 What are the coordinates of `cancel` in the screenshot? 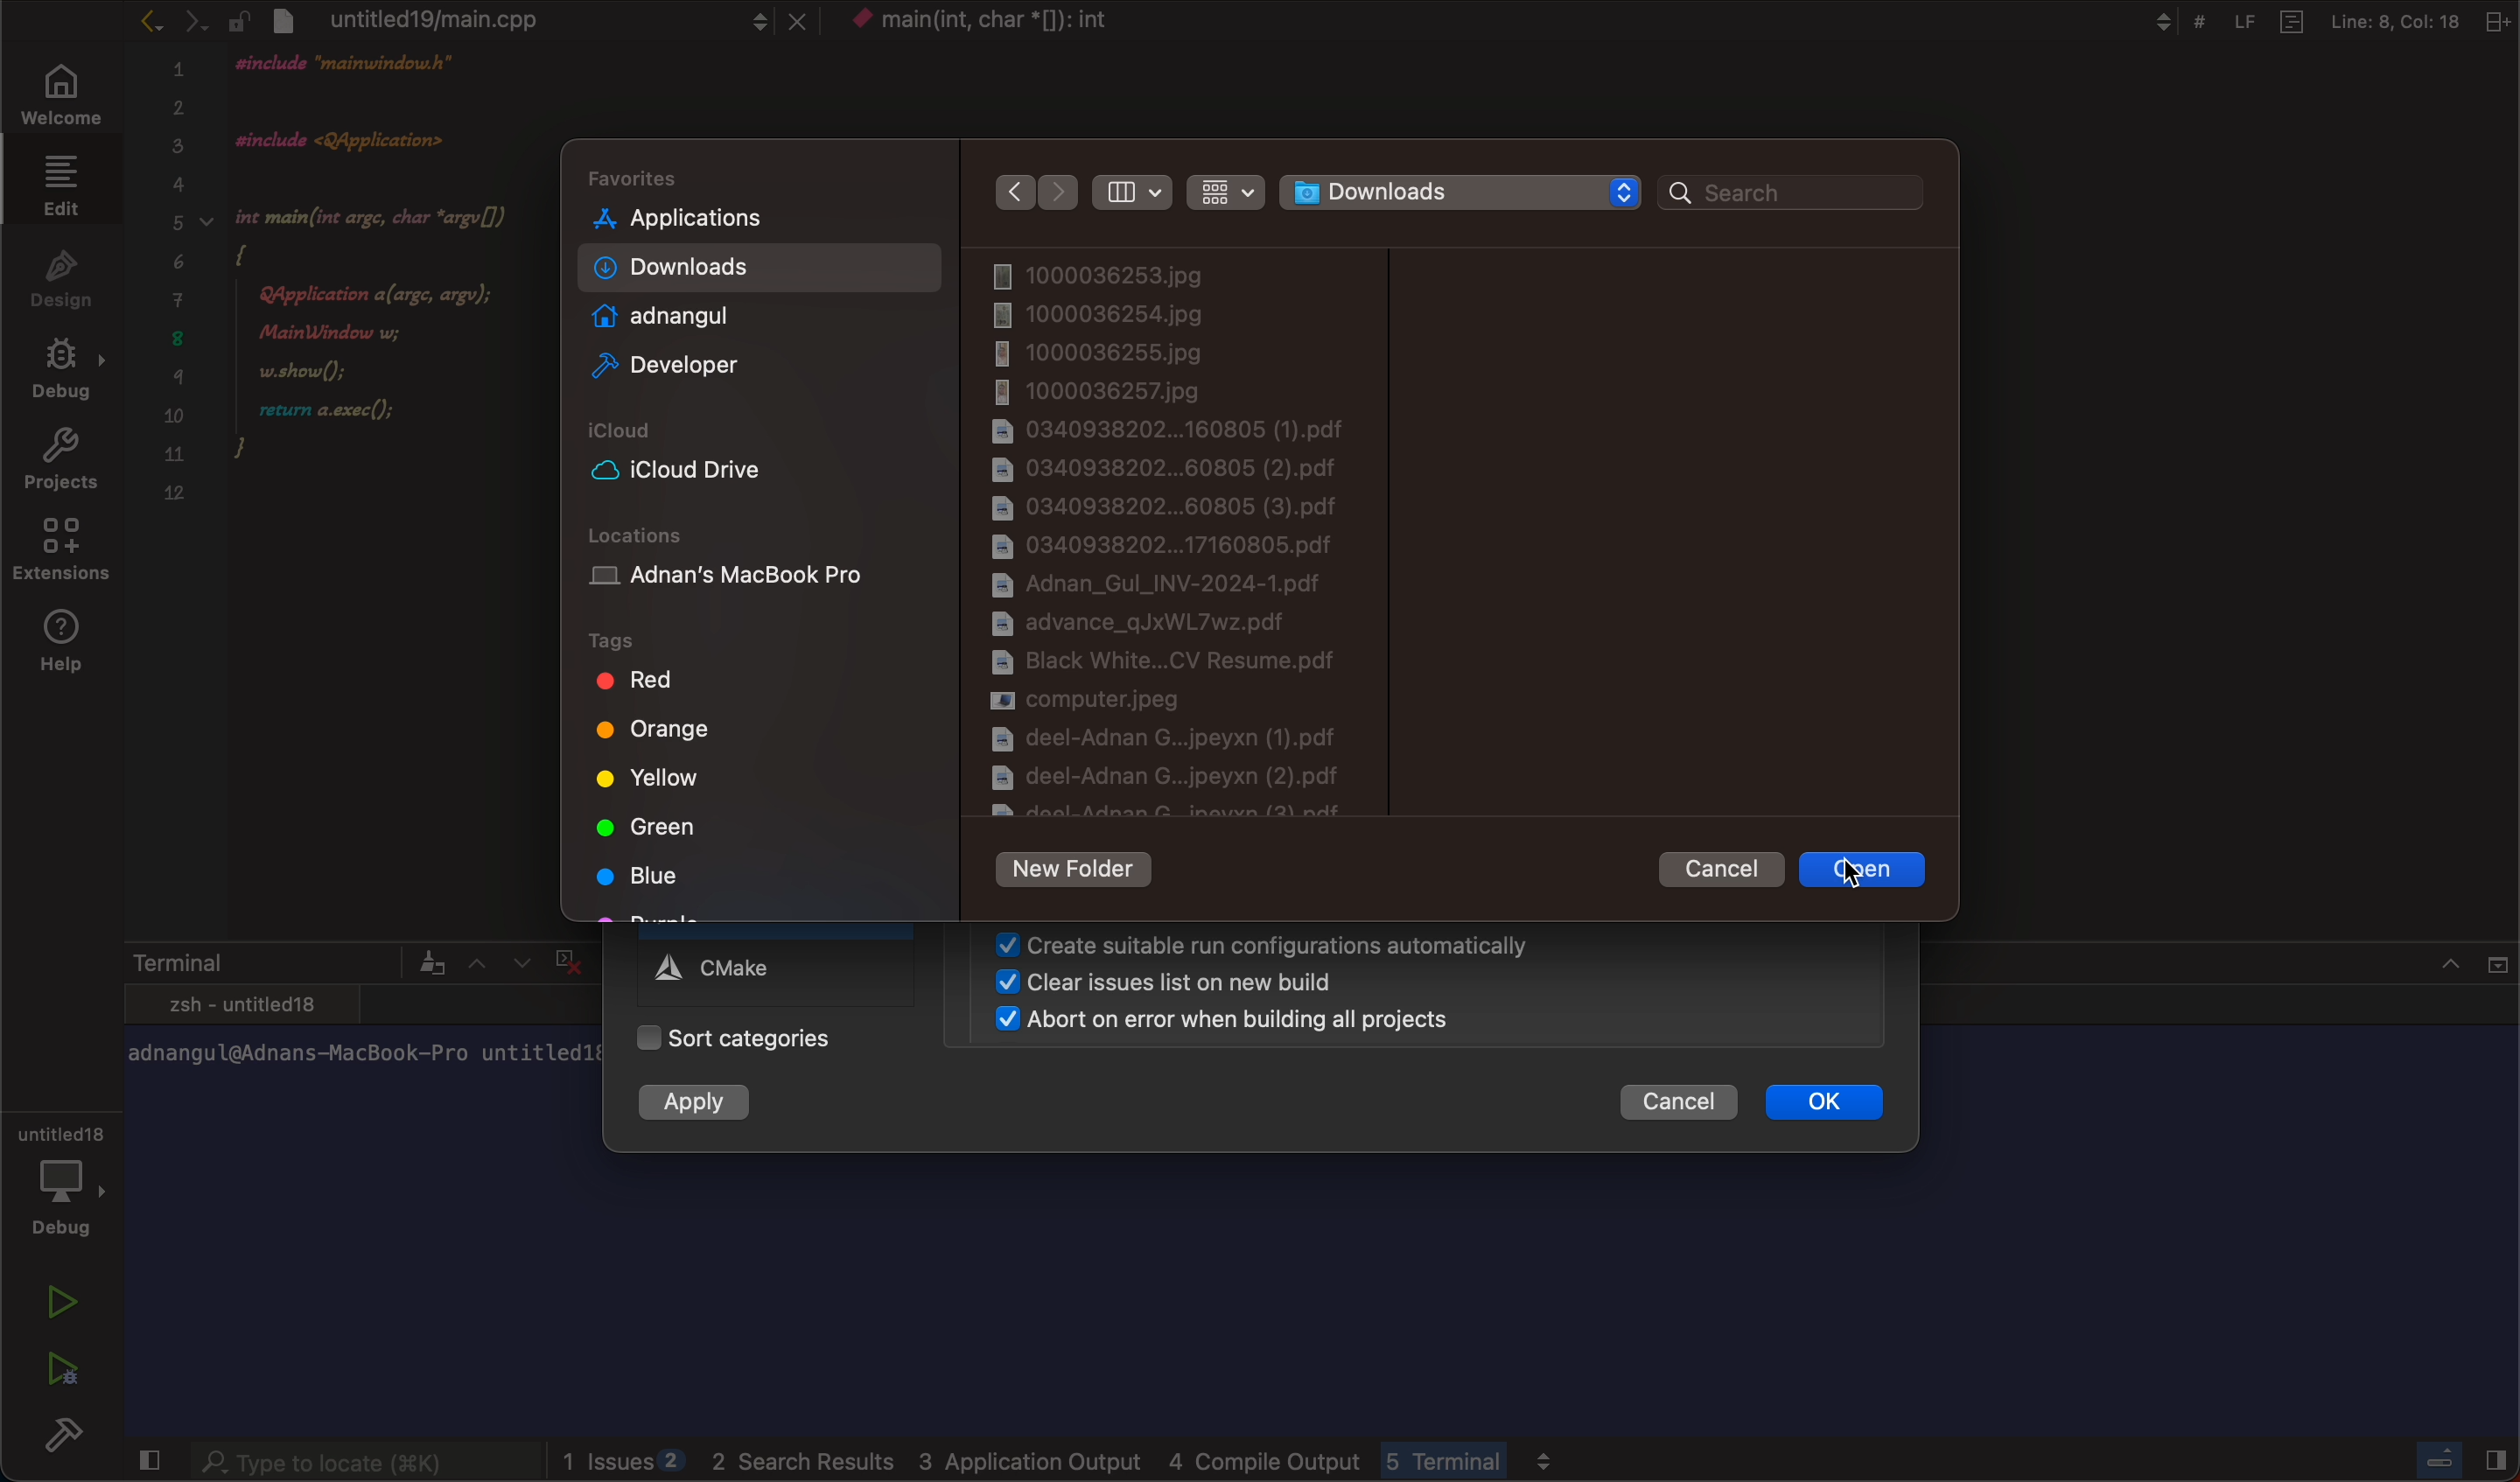 It's located at (1728, 873).